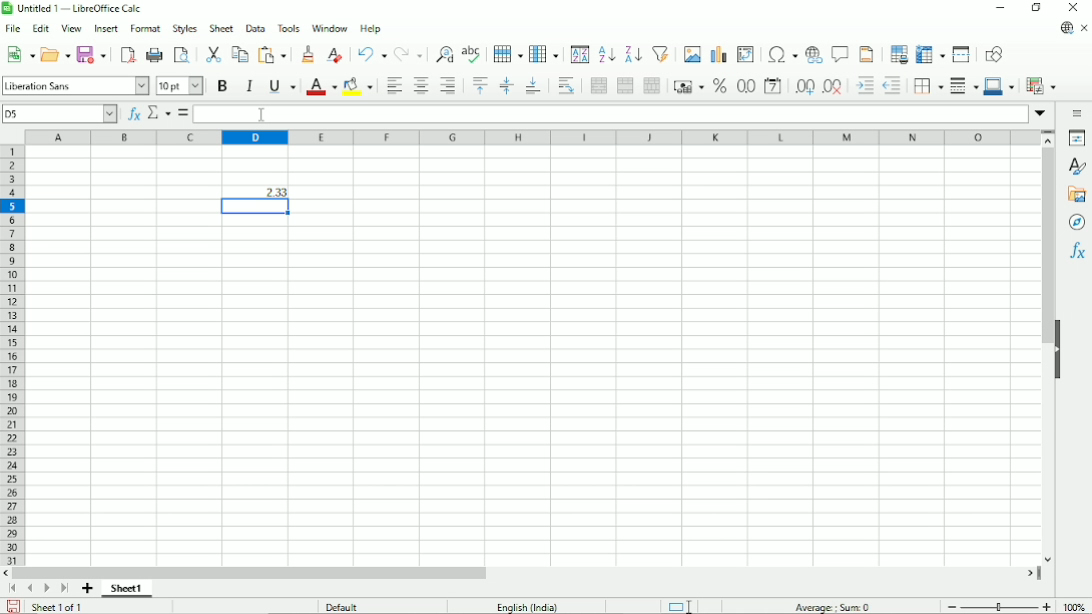 The image size is (1092, 614). What do you see at coordinates (832, 606) in the screenshot?
I see `Average:; sum: 0` at bounding box center [832, 606].